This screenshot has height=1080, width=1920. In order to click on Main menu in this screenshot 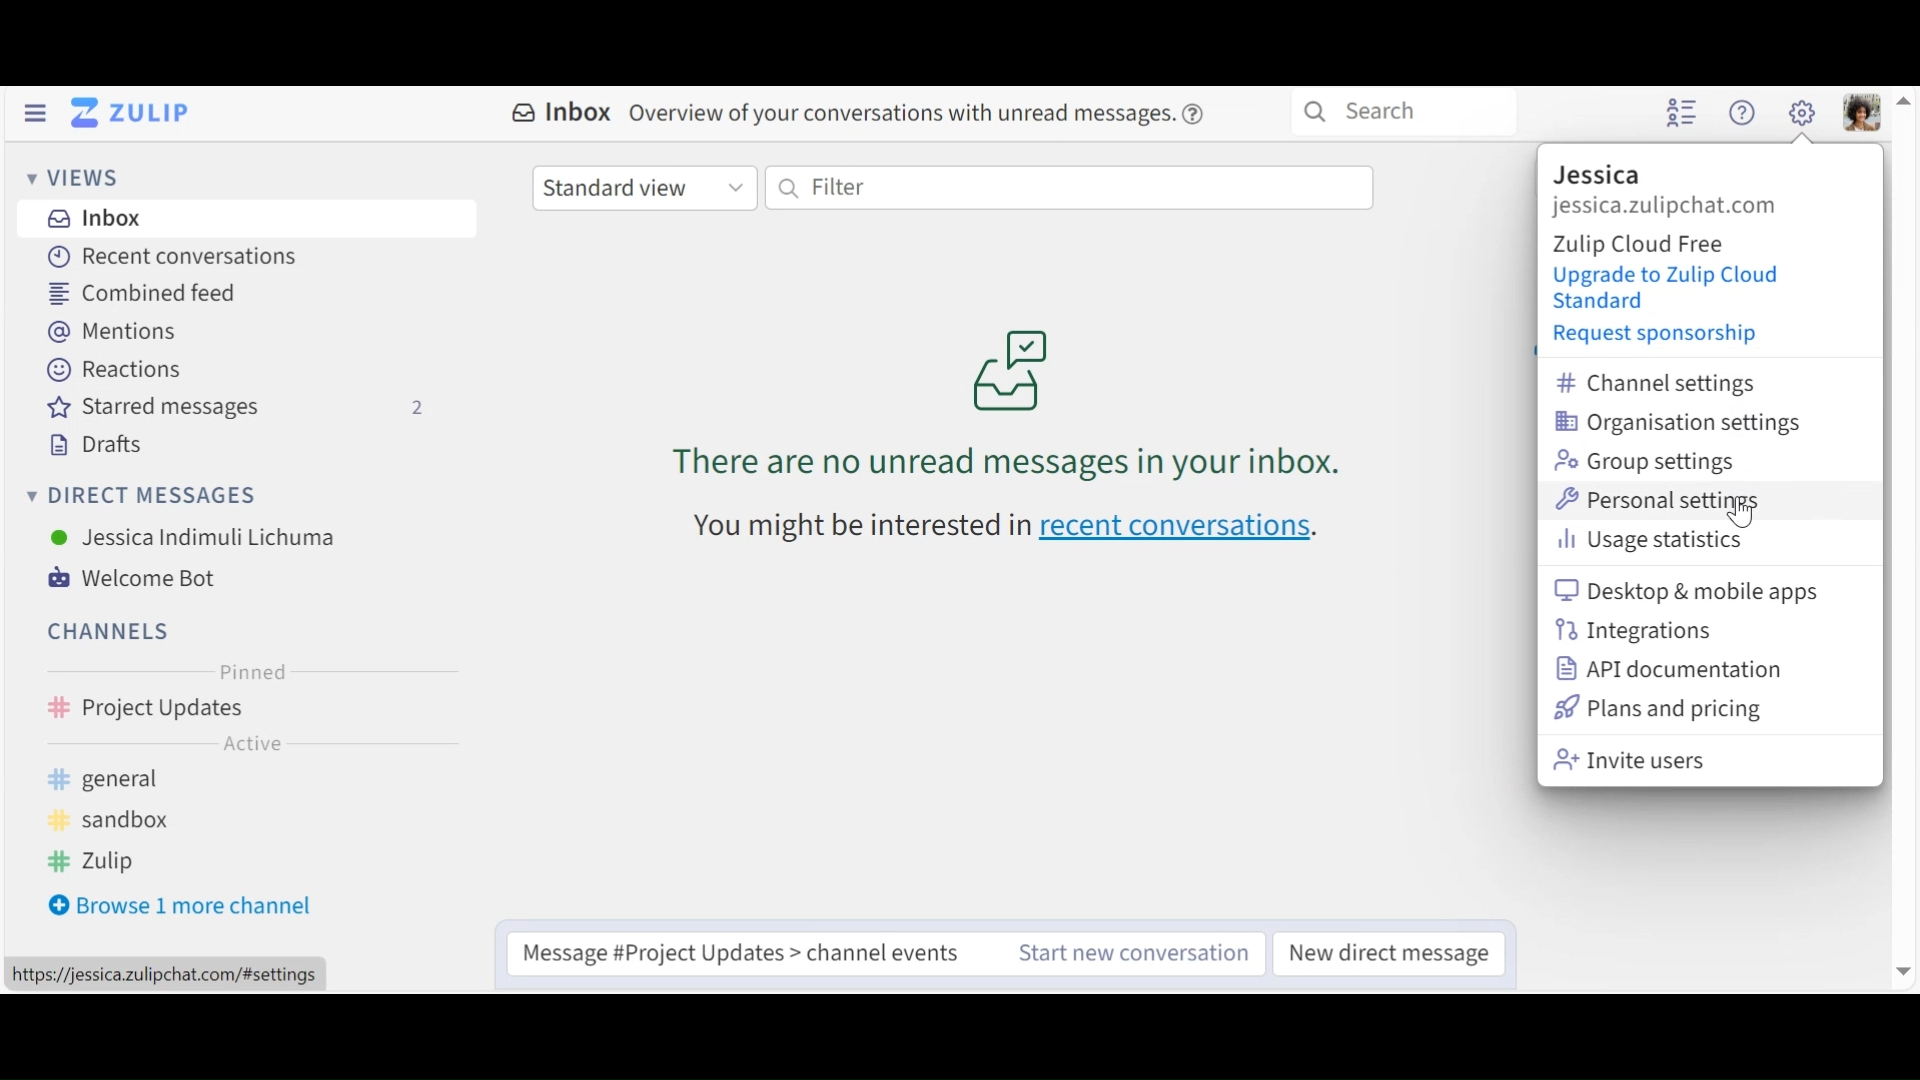, I will do `click(1804, 111)`.